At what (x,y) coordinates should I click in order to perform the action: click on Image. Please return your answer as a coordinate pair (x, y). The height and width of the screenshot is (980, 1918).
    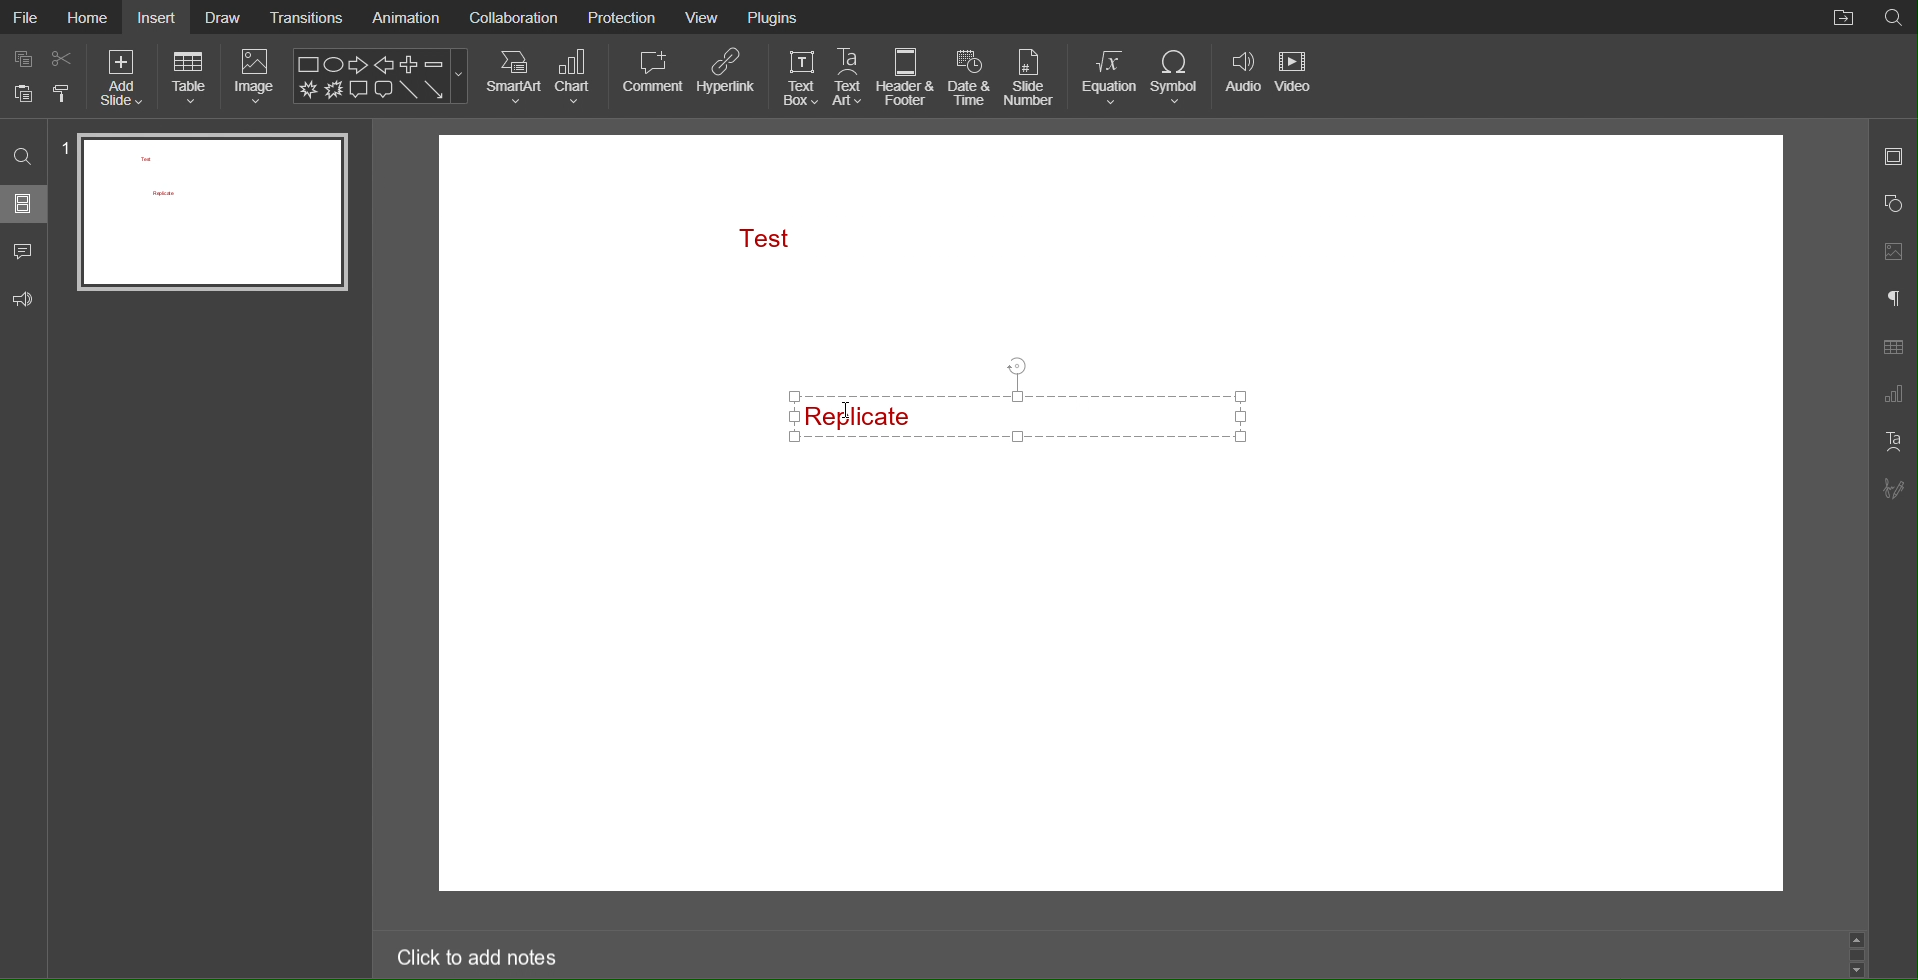
    Looking at the image, I should click on (257, 78).